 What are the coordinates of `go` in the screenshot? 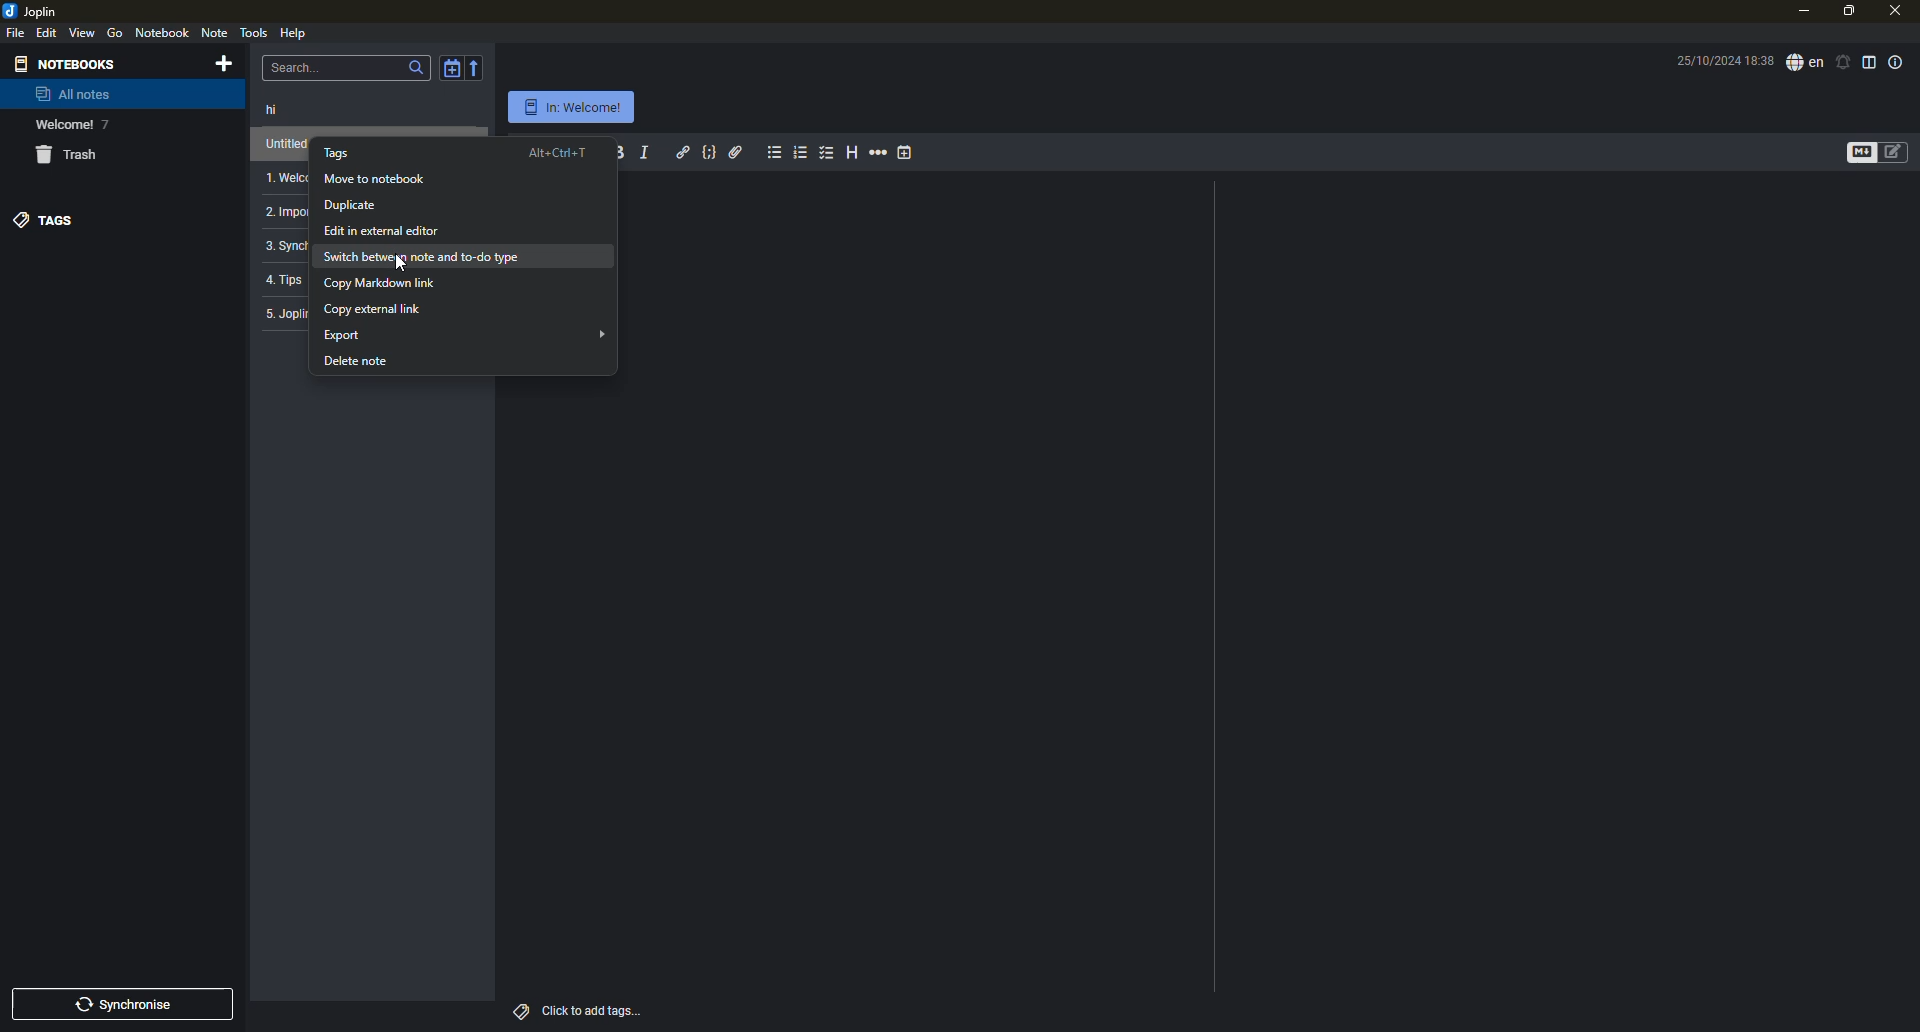 It's located at (115, 33).